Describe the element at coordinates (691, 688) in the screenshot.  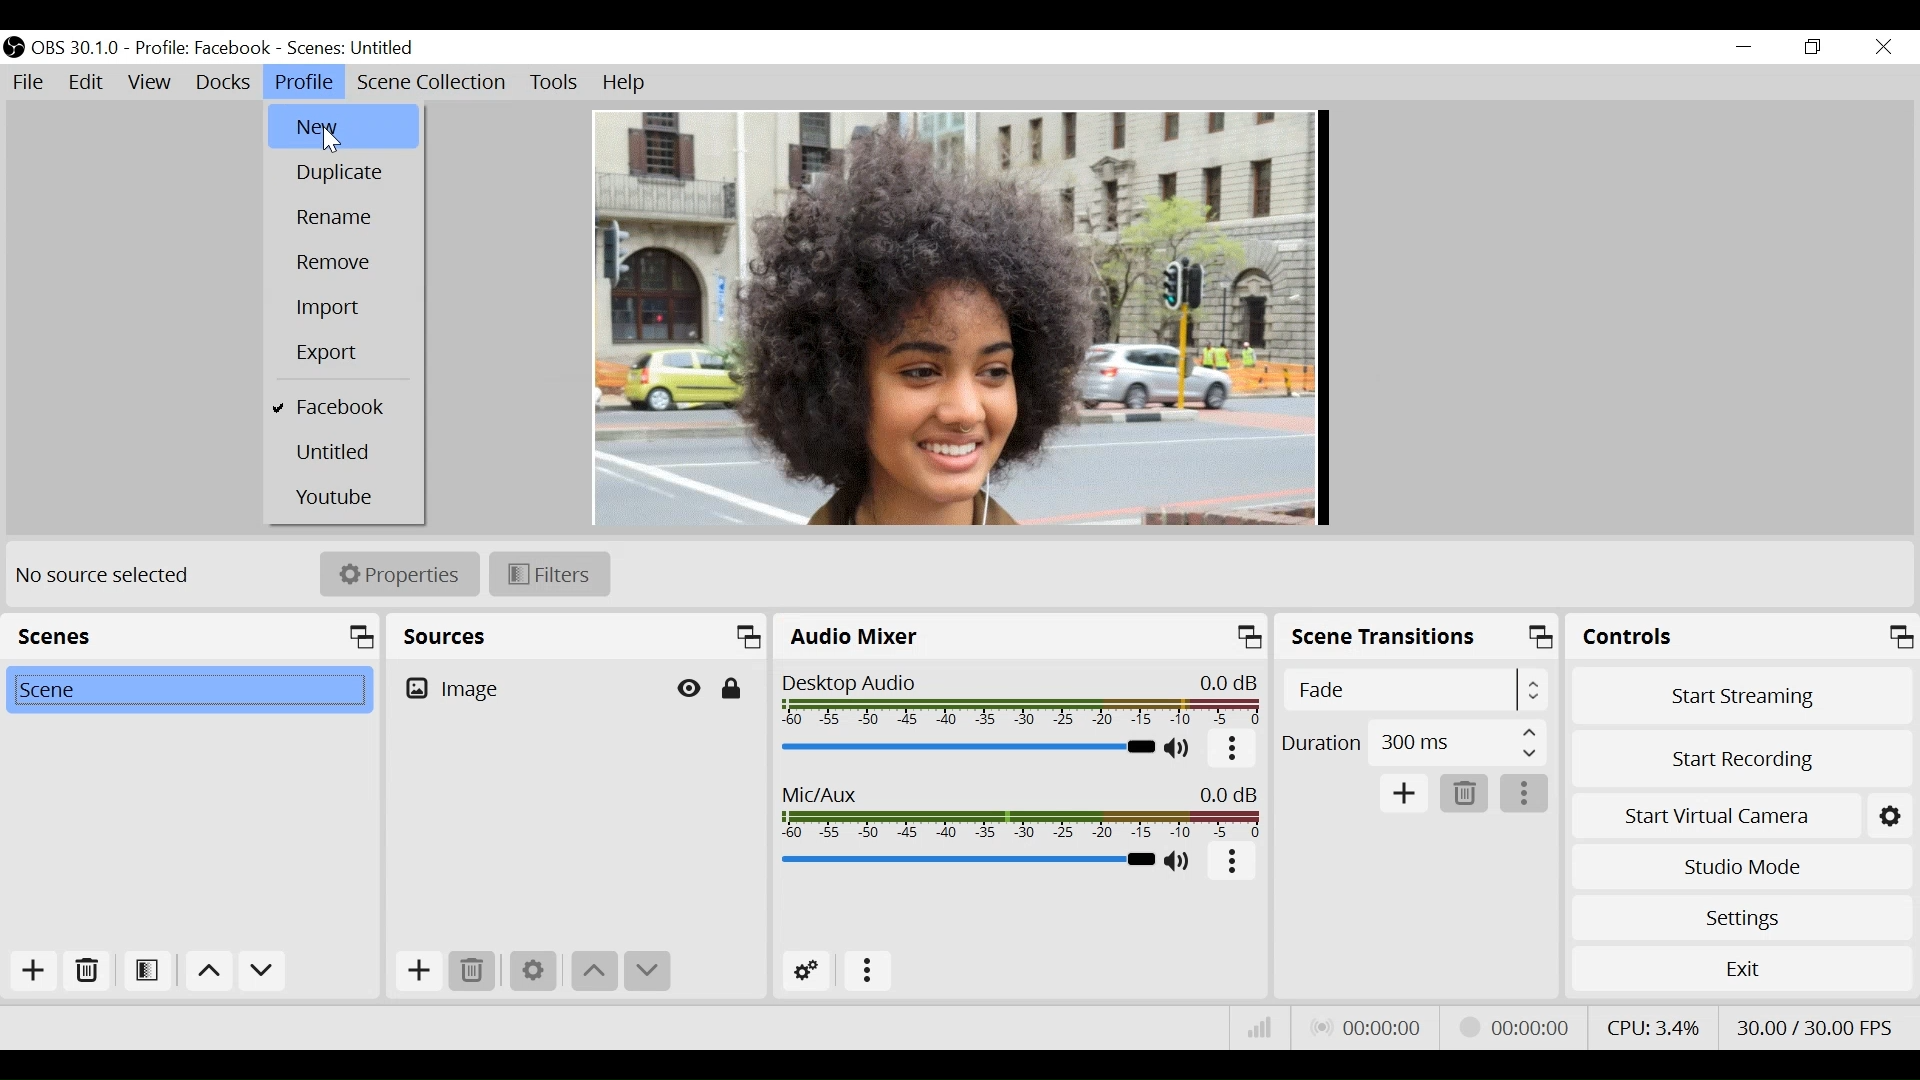
I see `Hide/Display` at that location.